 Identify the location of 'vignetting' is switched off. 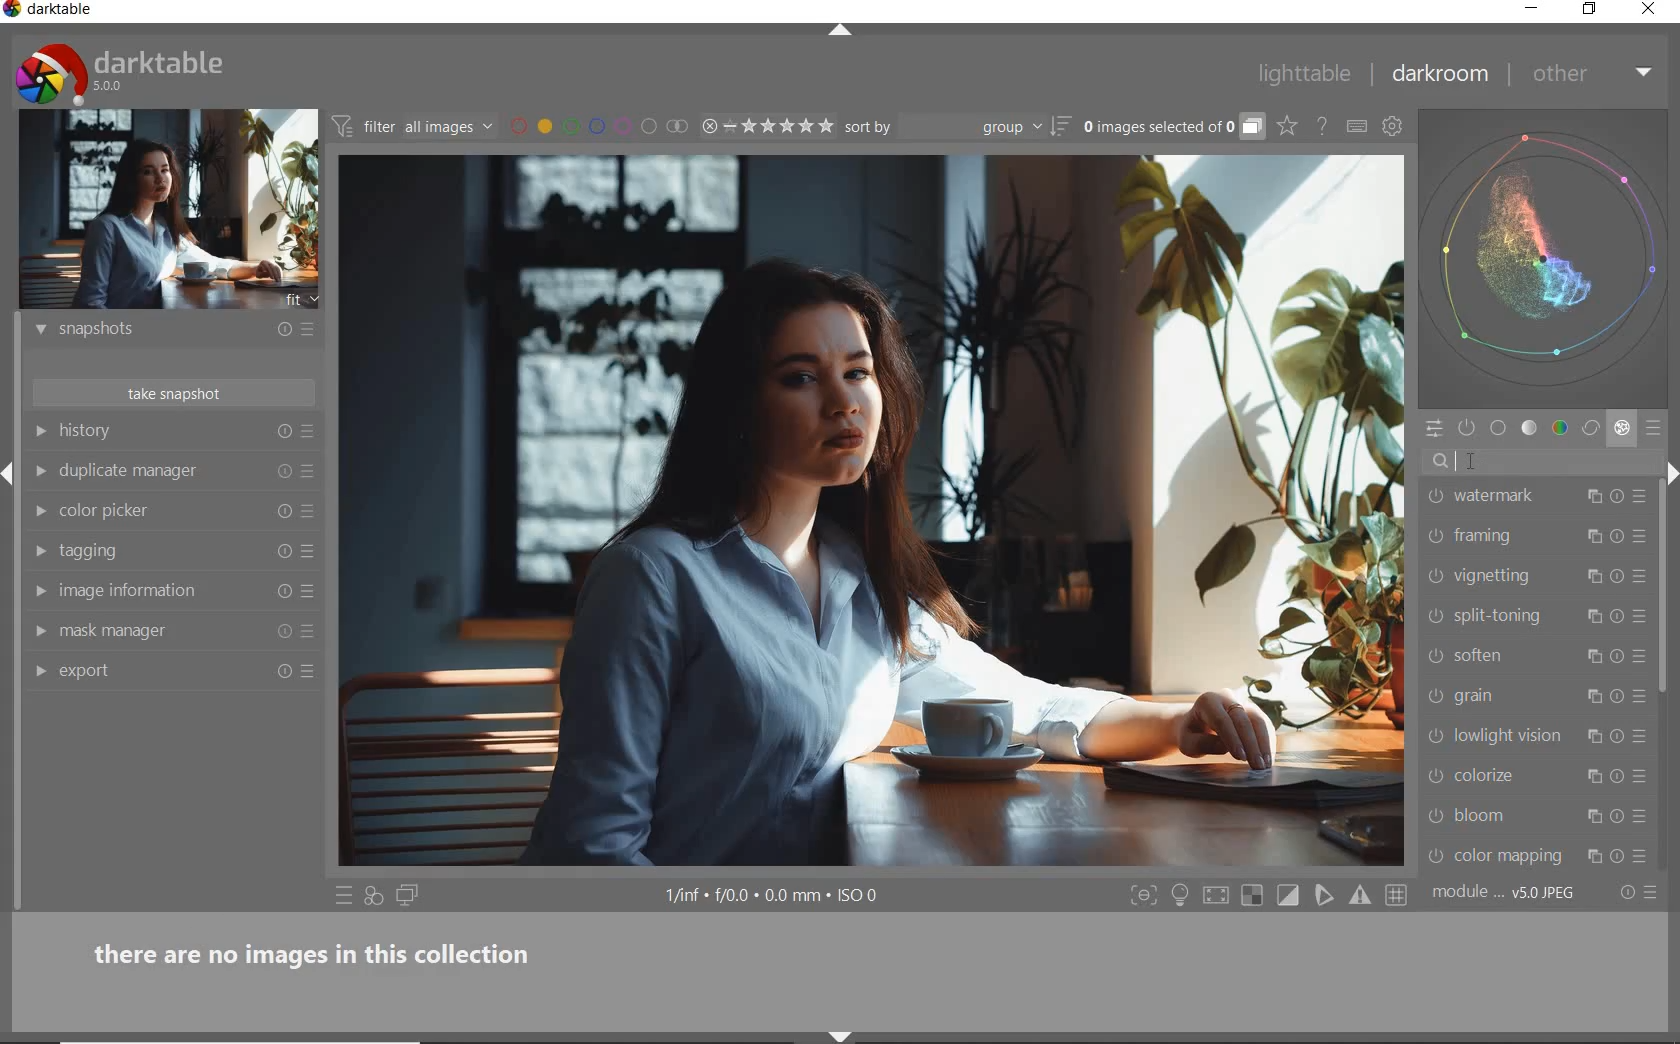
(1435, 575).